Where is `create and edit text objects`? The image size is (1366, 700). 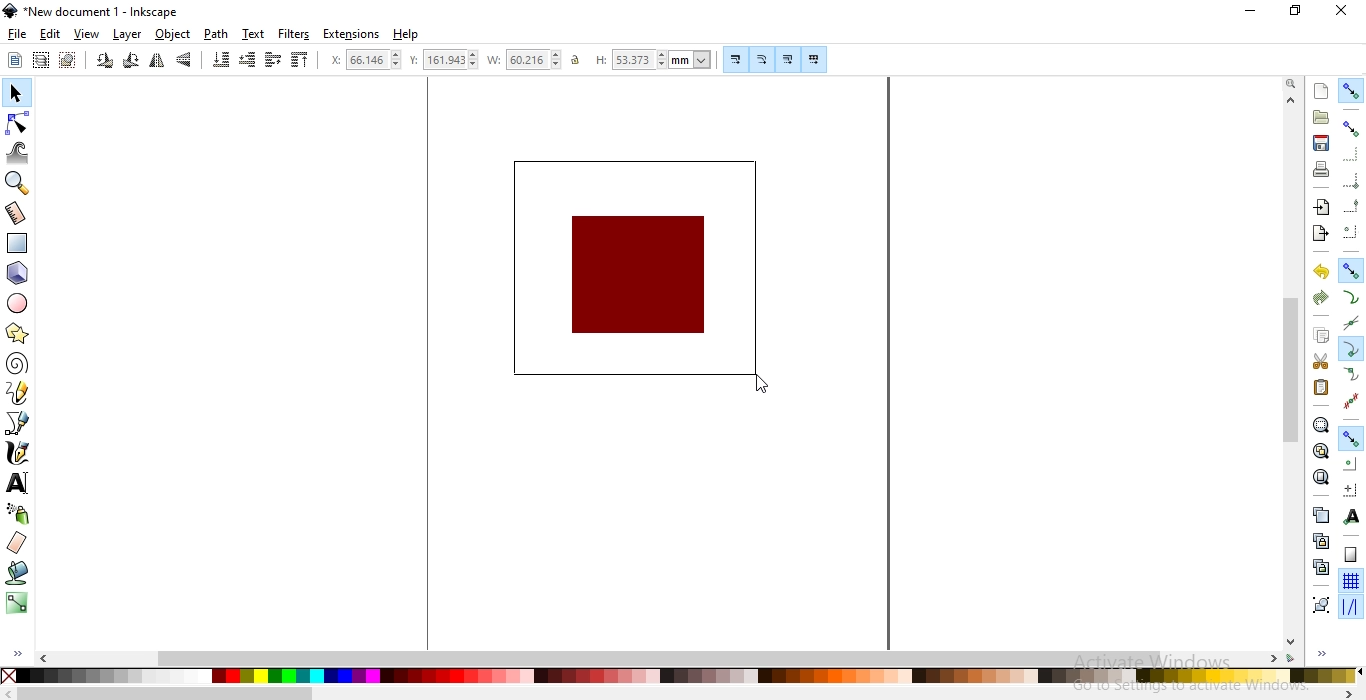 create and edit text objects is located at coordinates (17, 481).